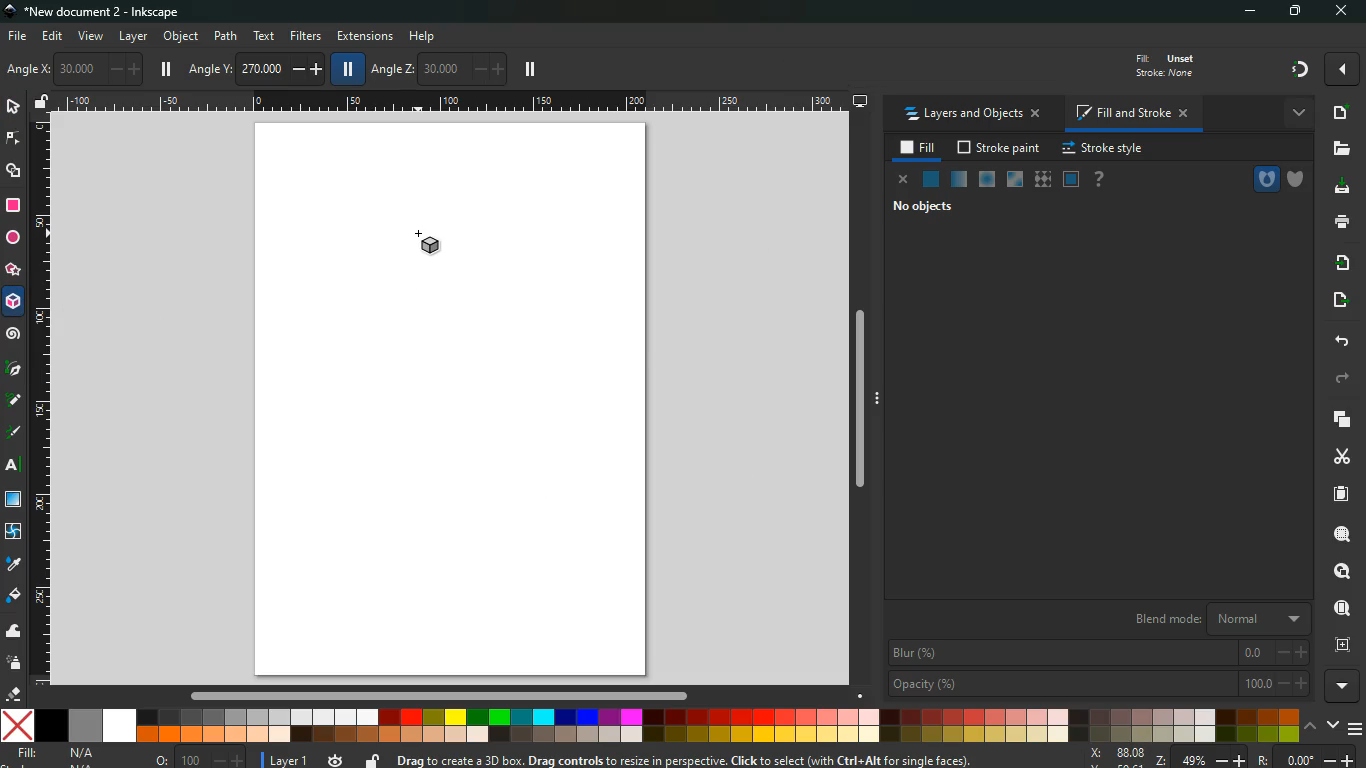 The image size is (1366, 768). Describe the element at coordinates (429, 36) in the screenshot. I see `help` at that location.